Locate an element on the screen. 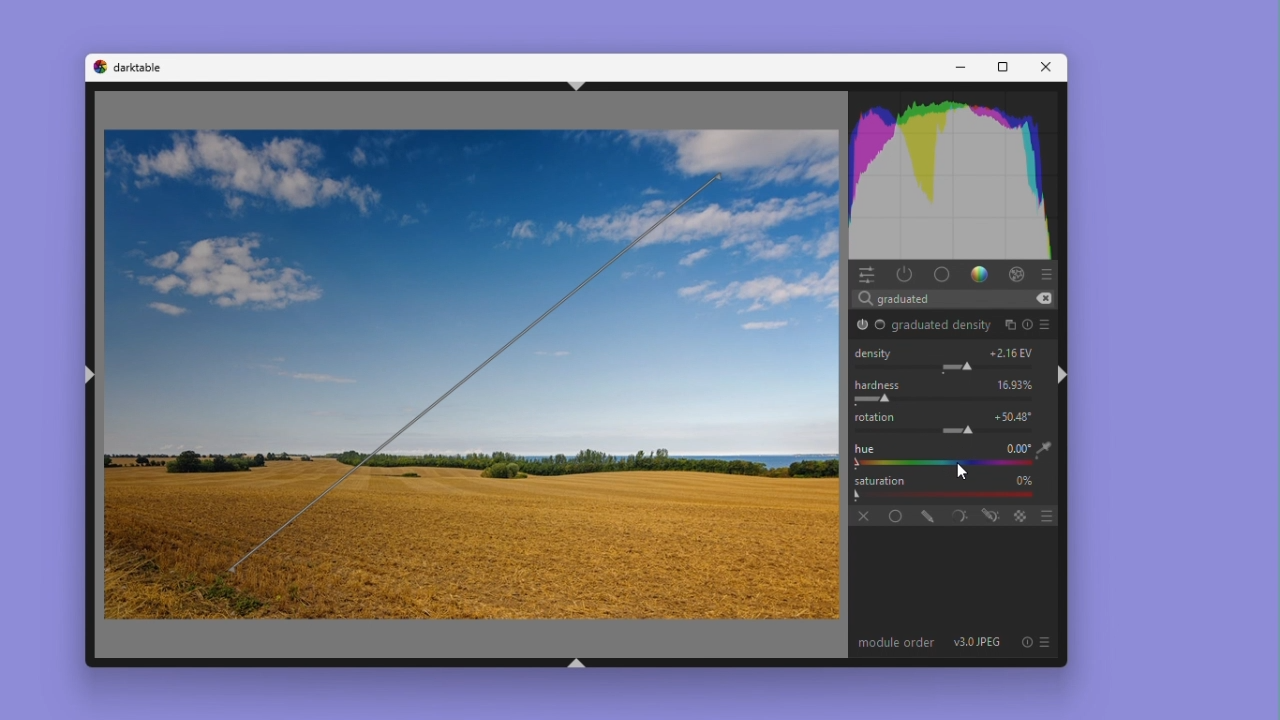 The image size is (1280, 720). graduated density is located at coordinates (862, 324).